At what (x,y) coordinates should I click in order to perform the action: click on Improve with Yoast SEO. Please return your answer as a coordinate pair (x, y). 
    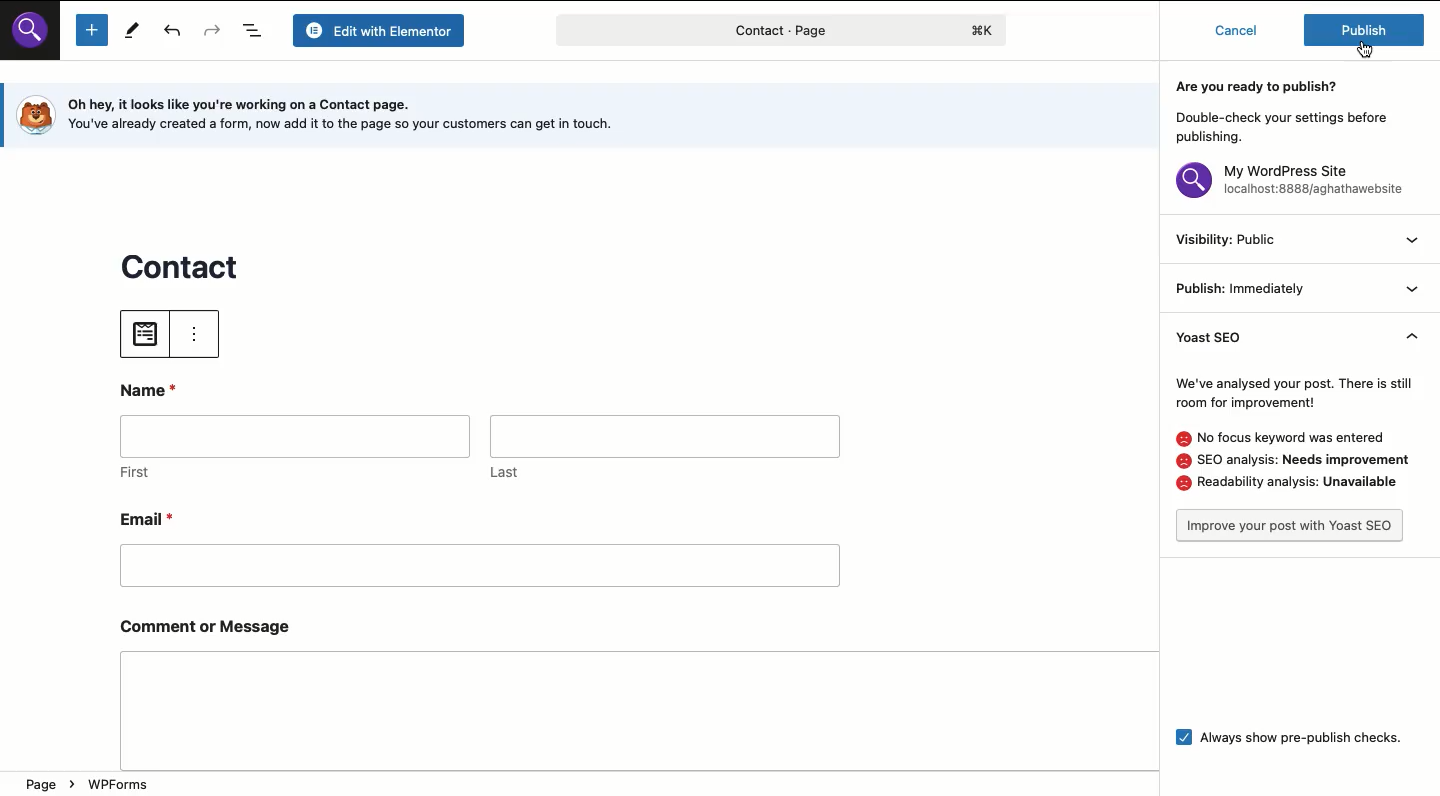
    Looking at the image, I should click on (1289, 524).